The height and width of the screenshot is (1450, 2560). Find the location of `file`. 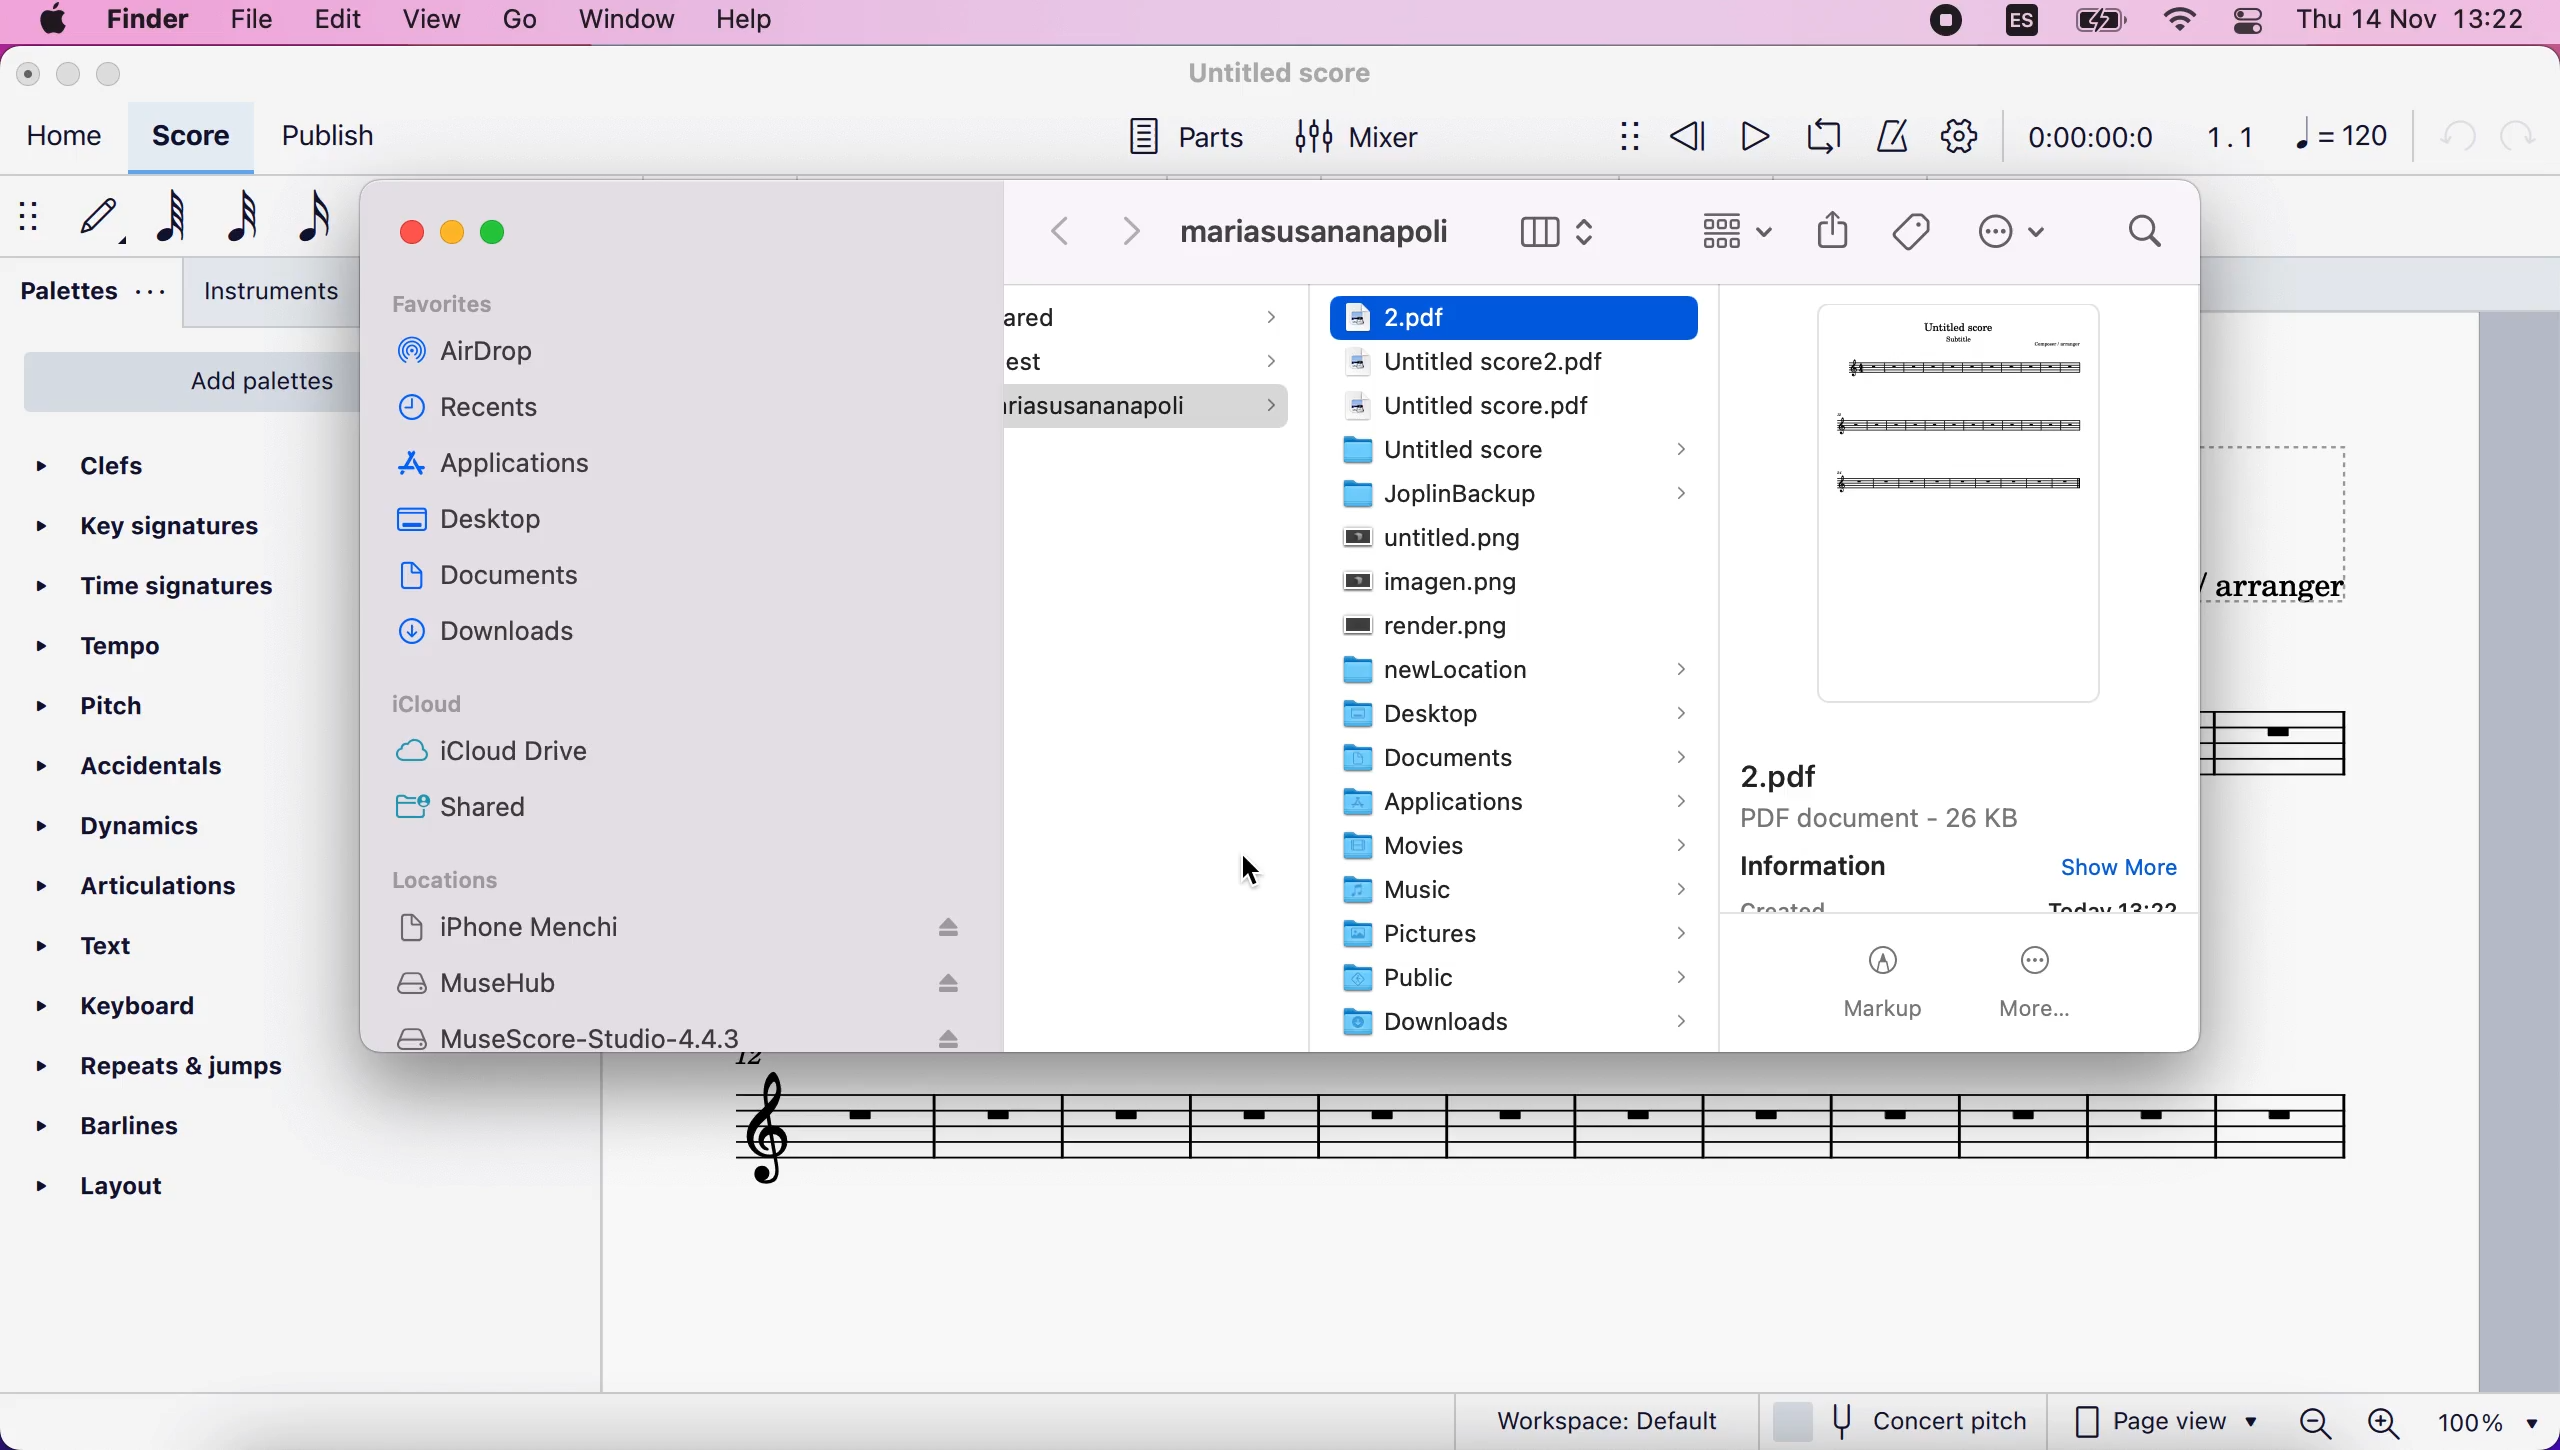

file is located at coordinates (261, 24).